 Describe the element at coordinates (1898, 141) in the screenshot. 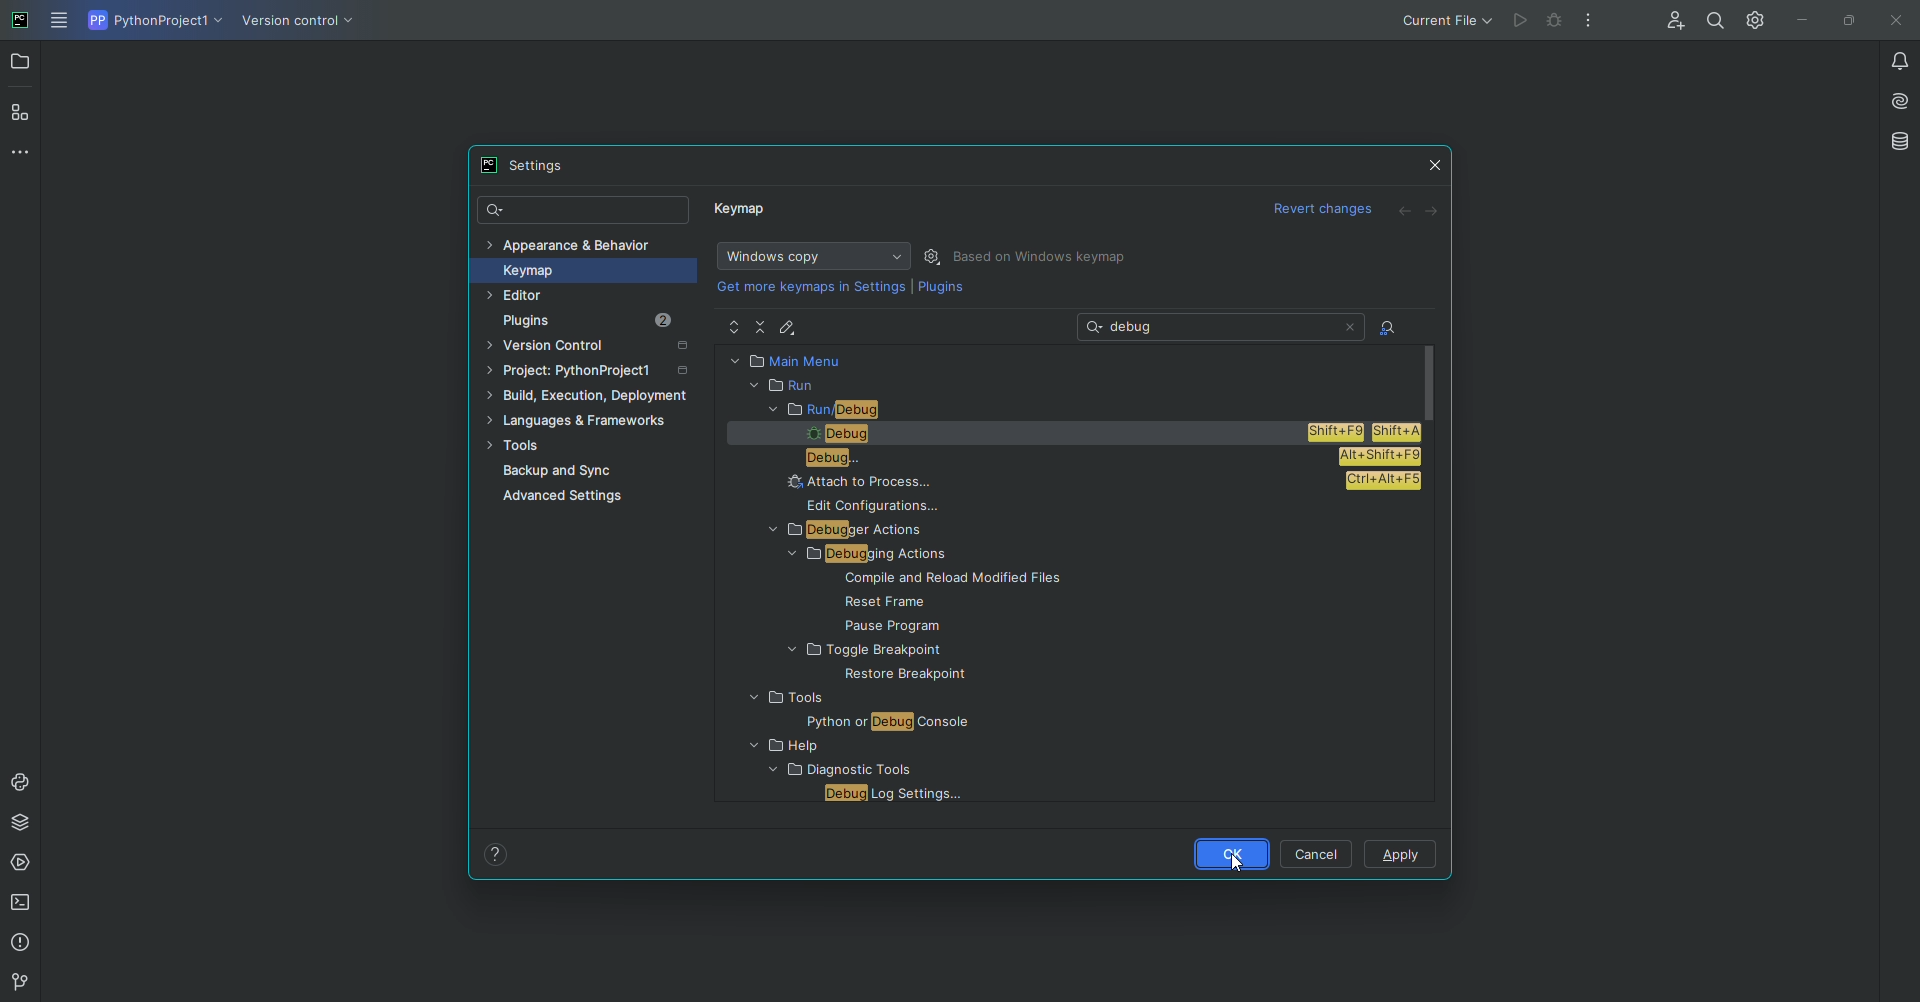

I see `Database` at that location.